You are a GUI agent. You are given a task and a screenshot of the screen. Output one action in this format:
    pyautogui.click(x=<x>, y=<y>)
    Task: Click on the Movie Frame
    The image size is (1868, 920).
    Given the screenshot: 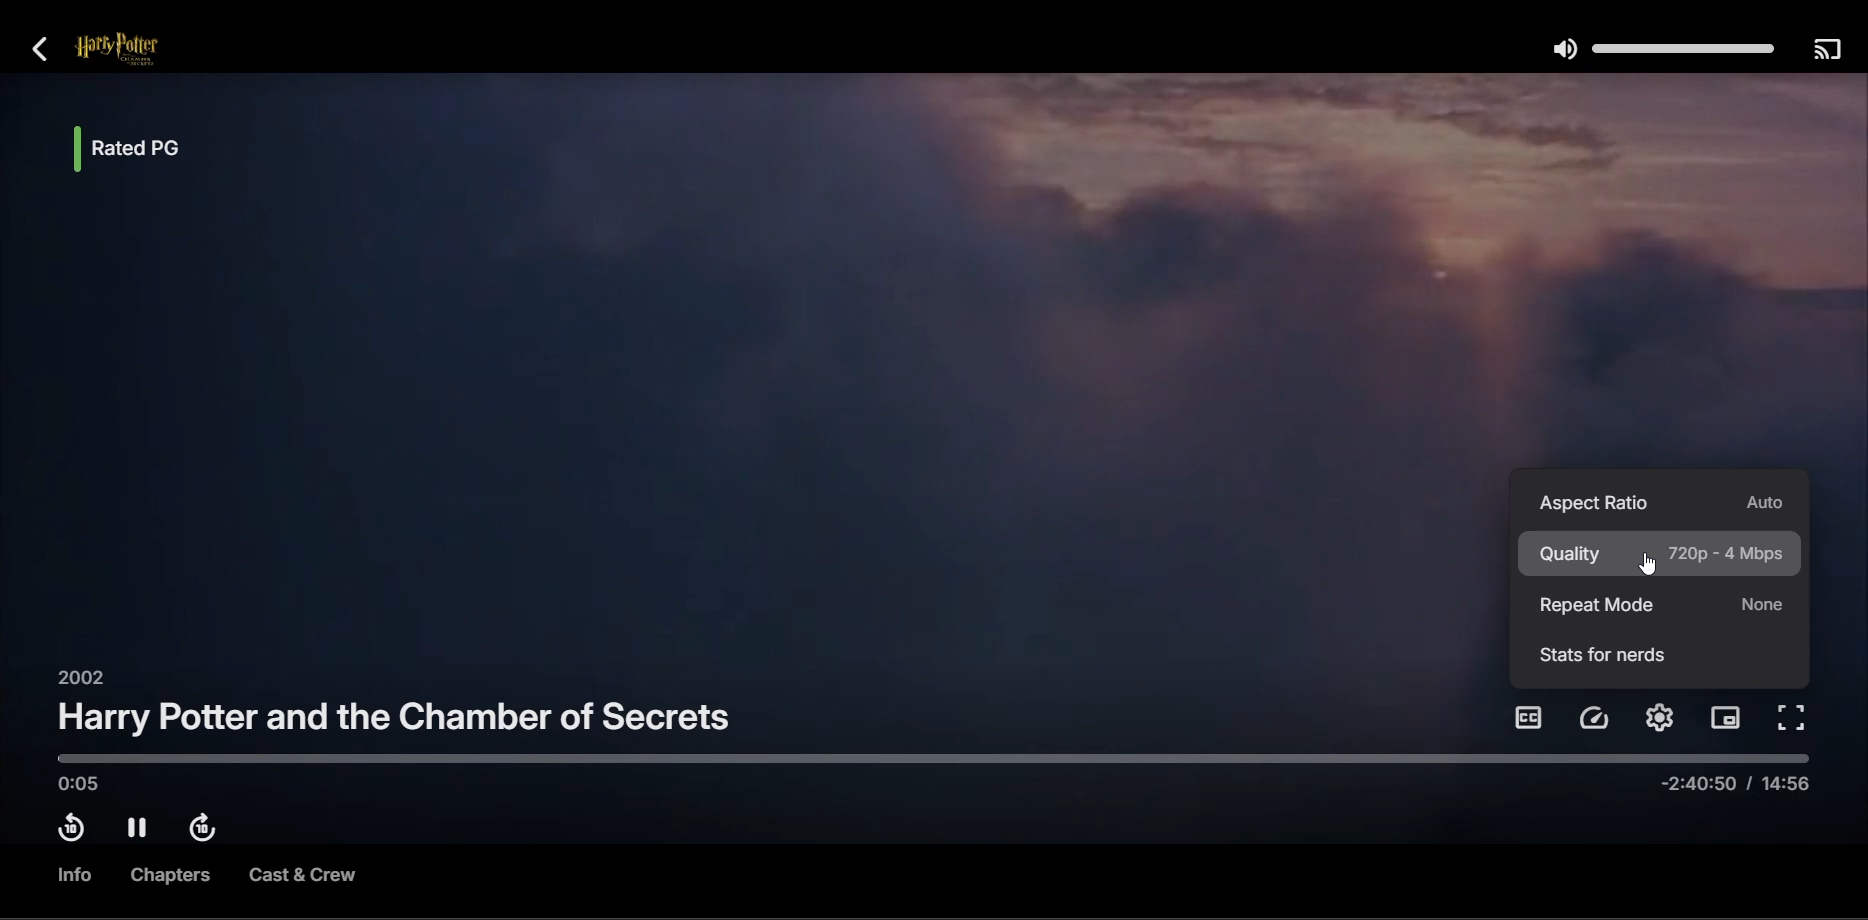 What is the action you would take?
    pyautogui.click(x=754, y=373)
    